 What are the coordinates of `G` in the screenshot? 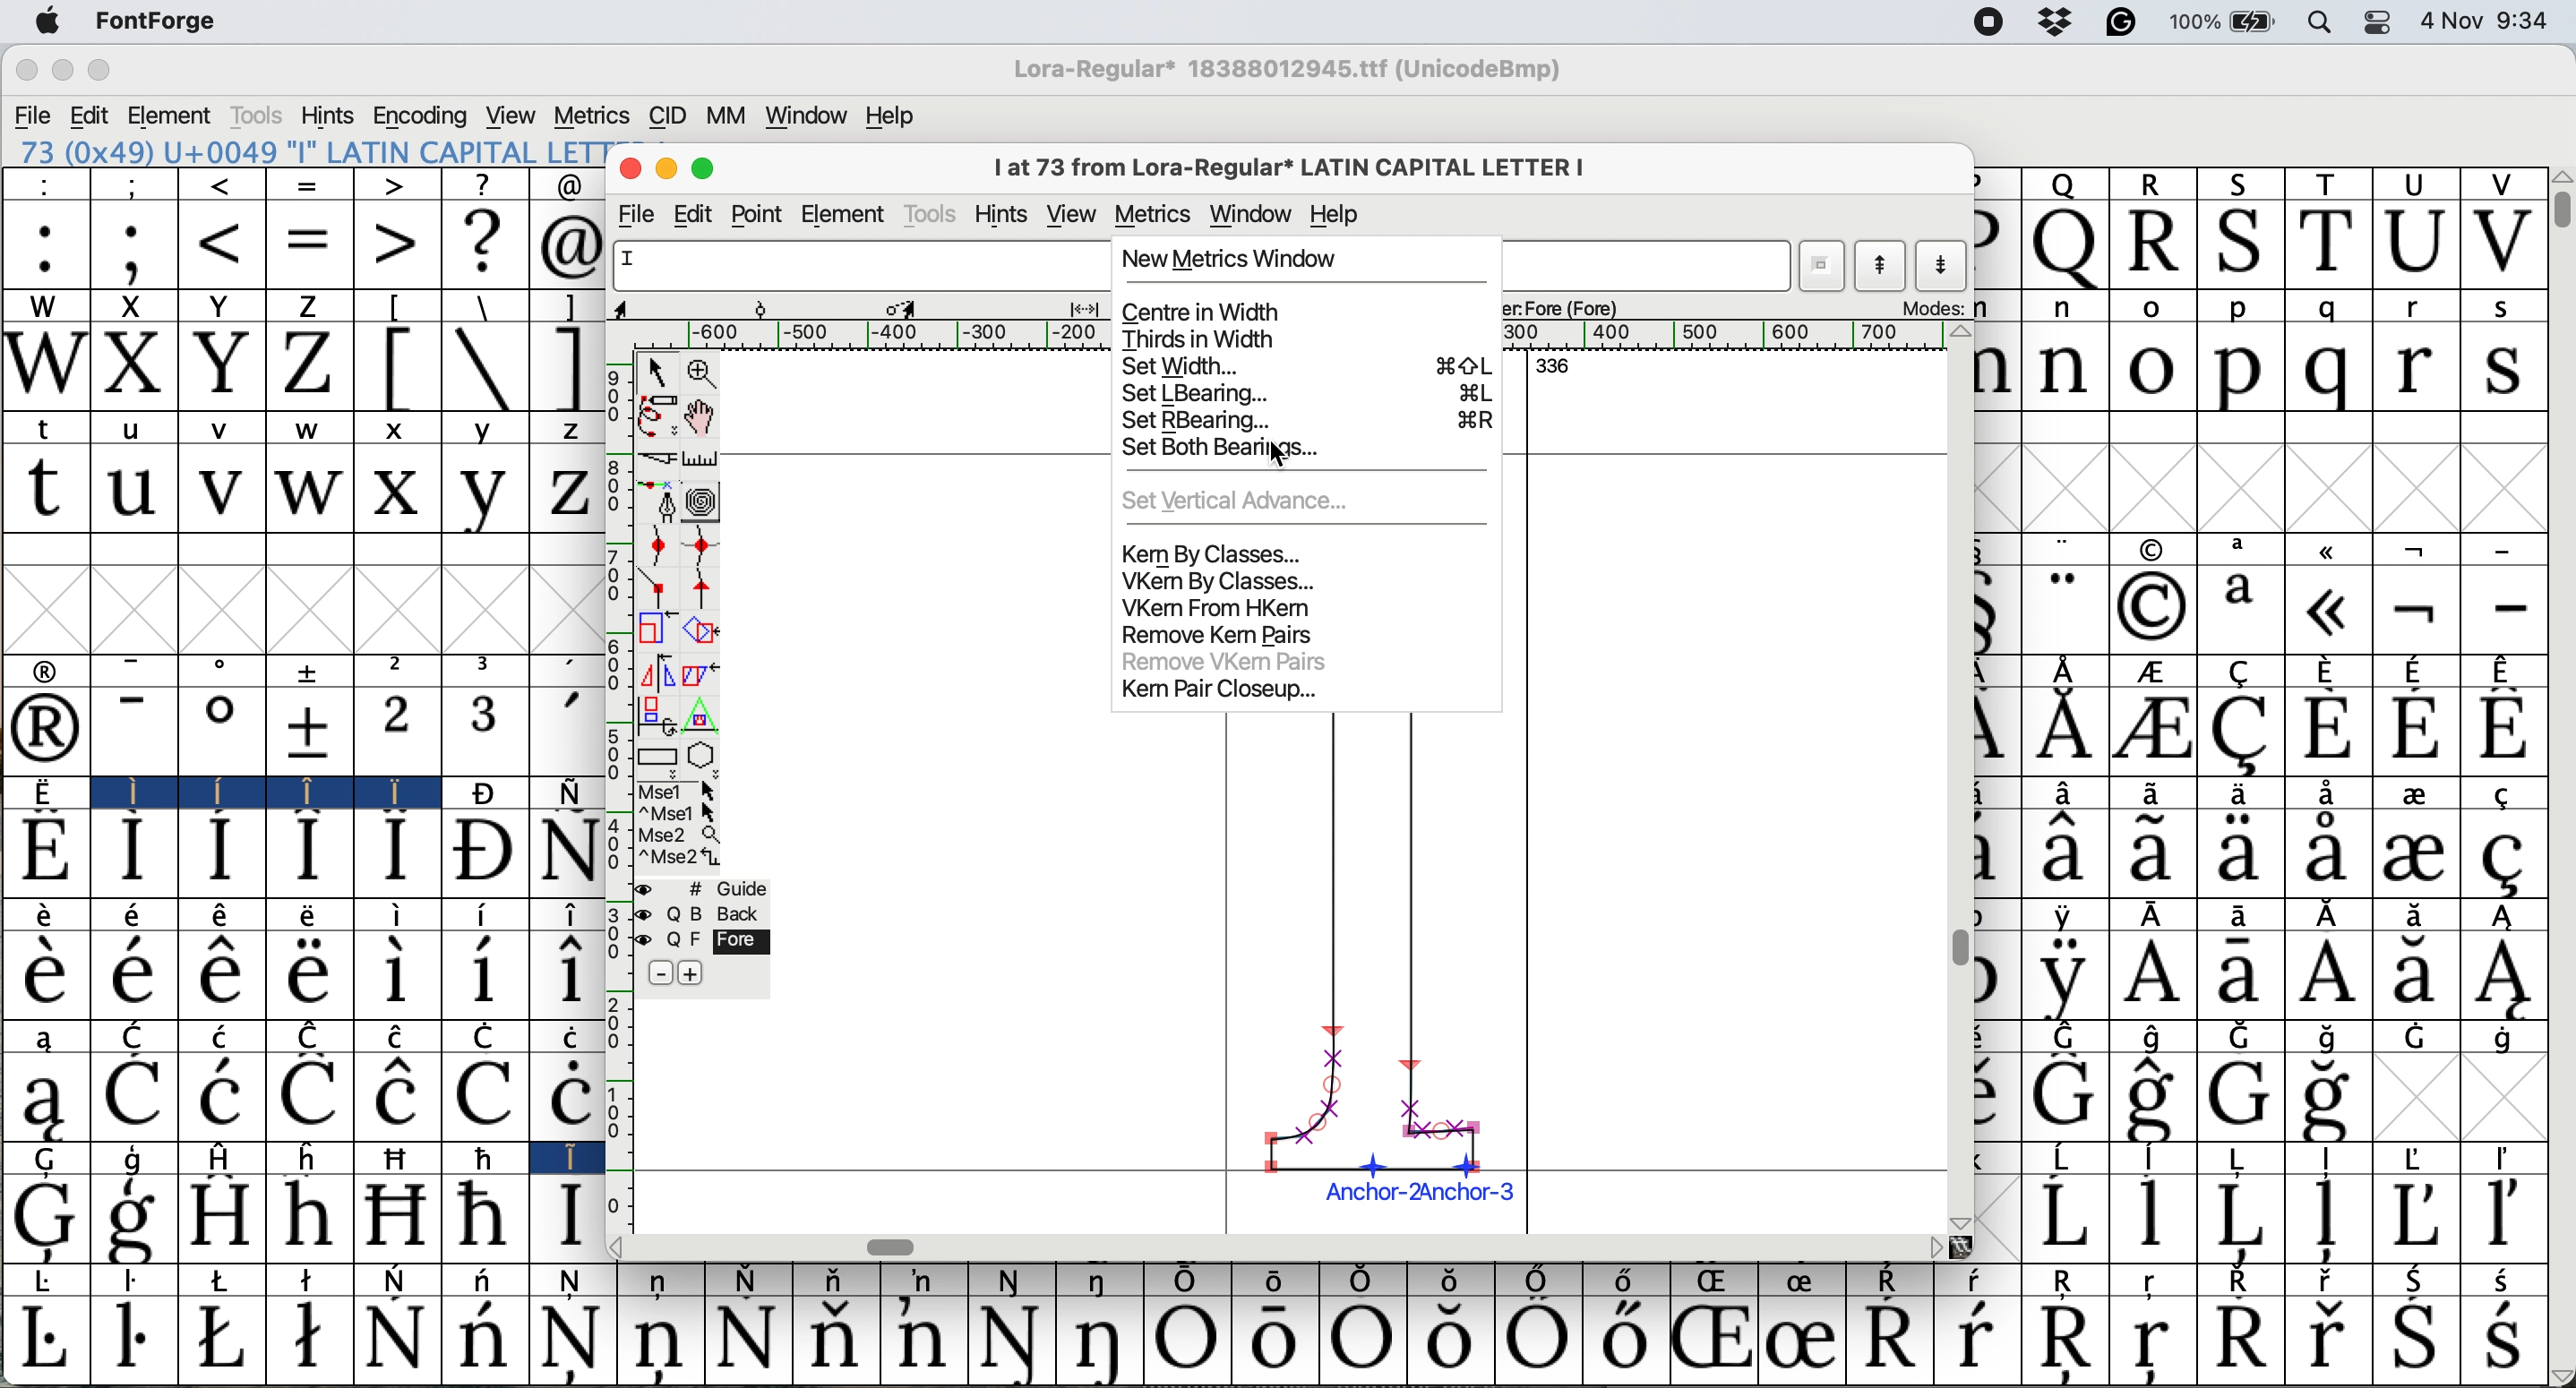 It's located at (49, 1160).